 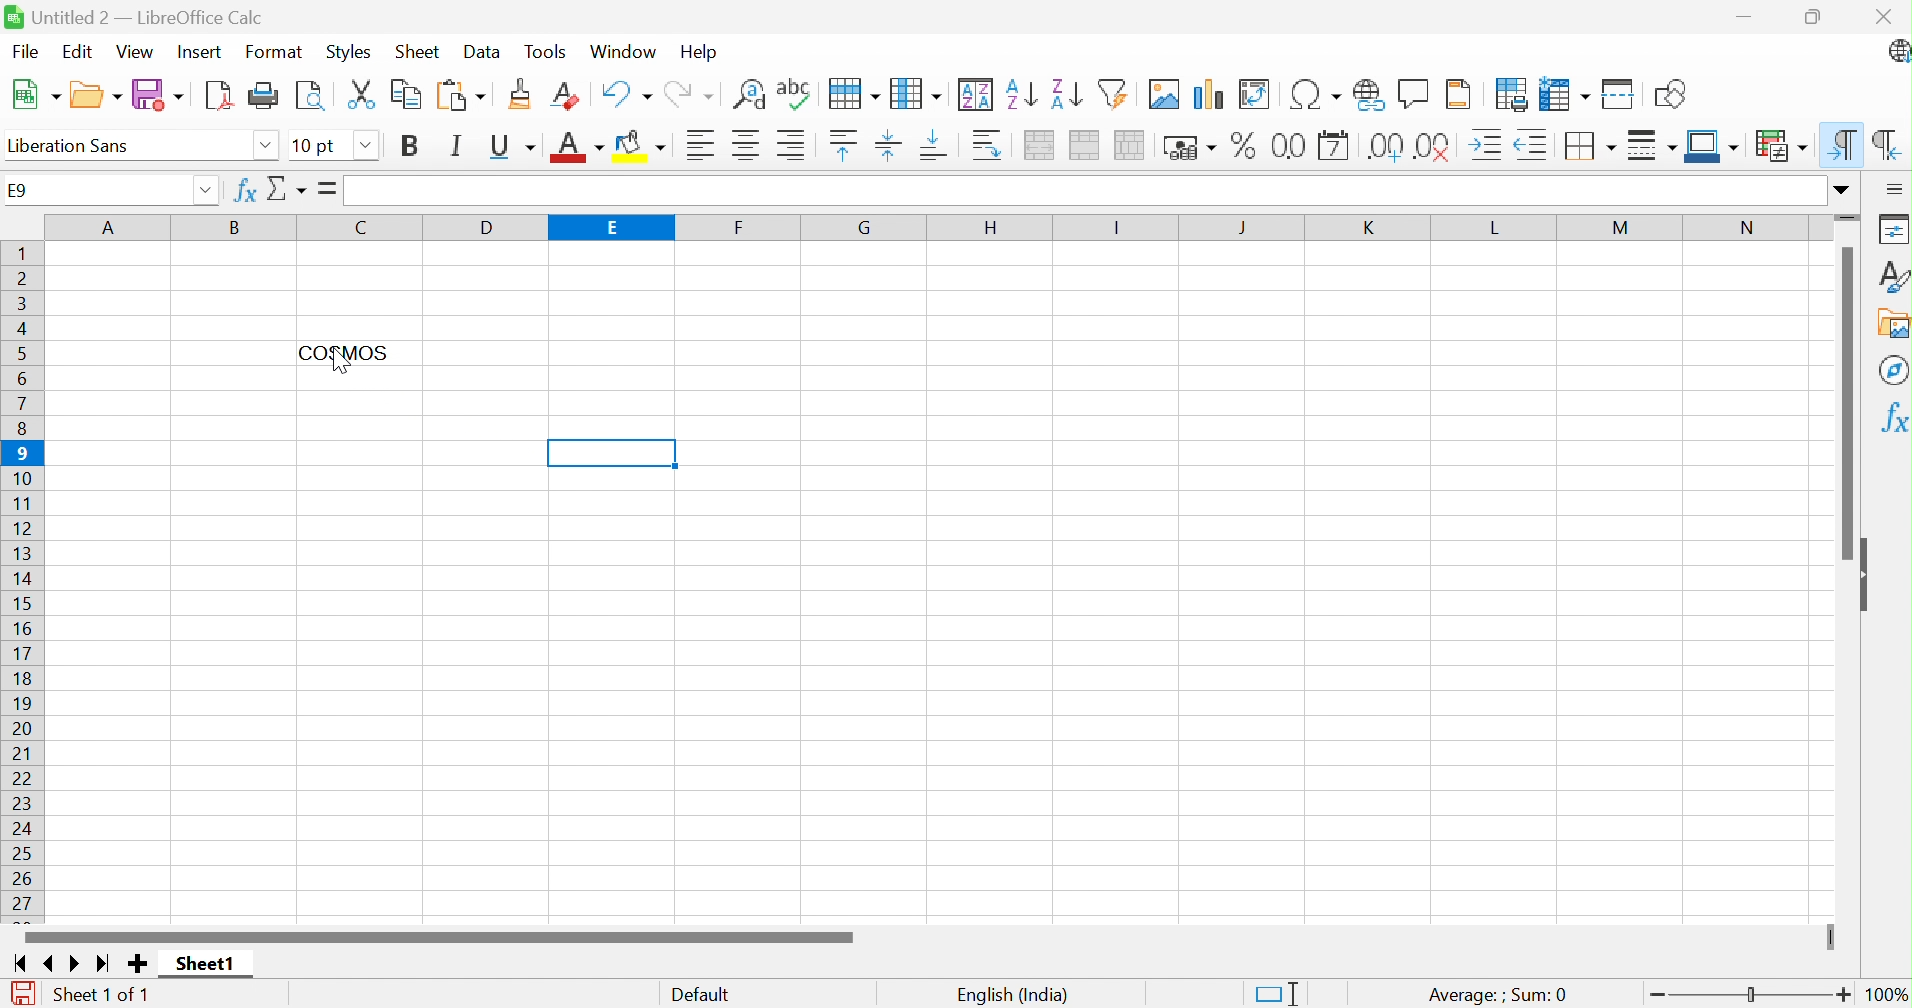 What do you see at coordinates (1163, 94) in the screenshot?
I see `Insert image` at bounding box center [1163, 94].